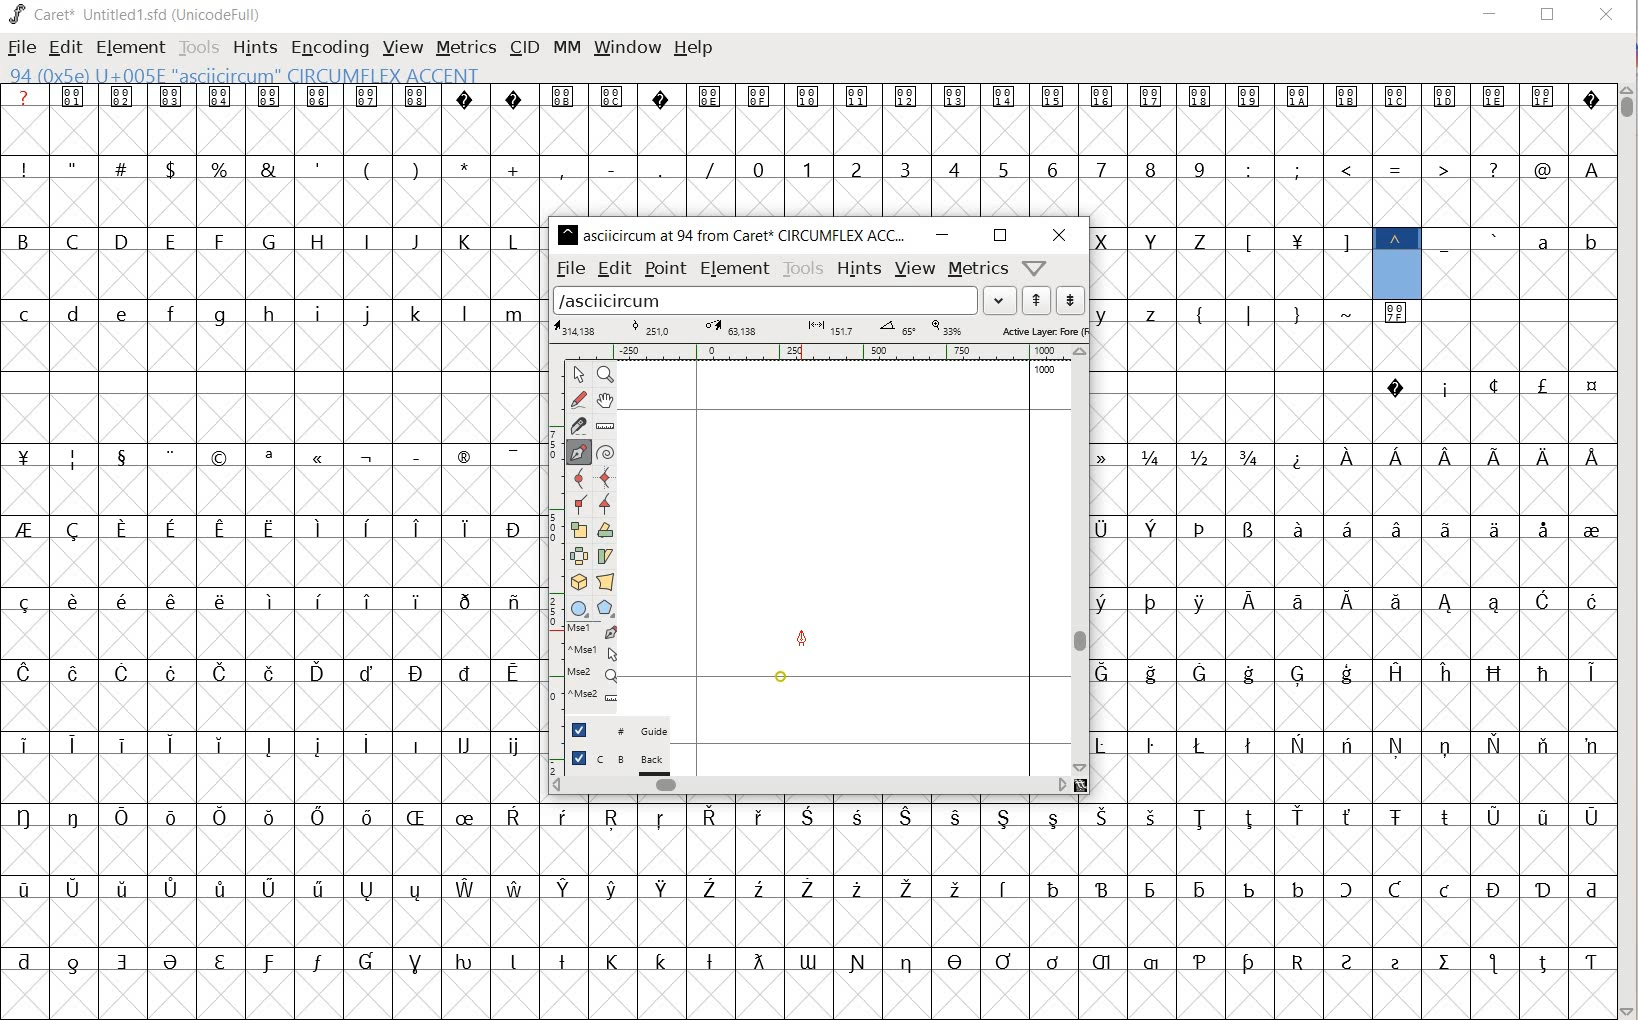 The width and height of the screenshot is (1638, 1020). I want to click on scrollbar, so click(807, 784).